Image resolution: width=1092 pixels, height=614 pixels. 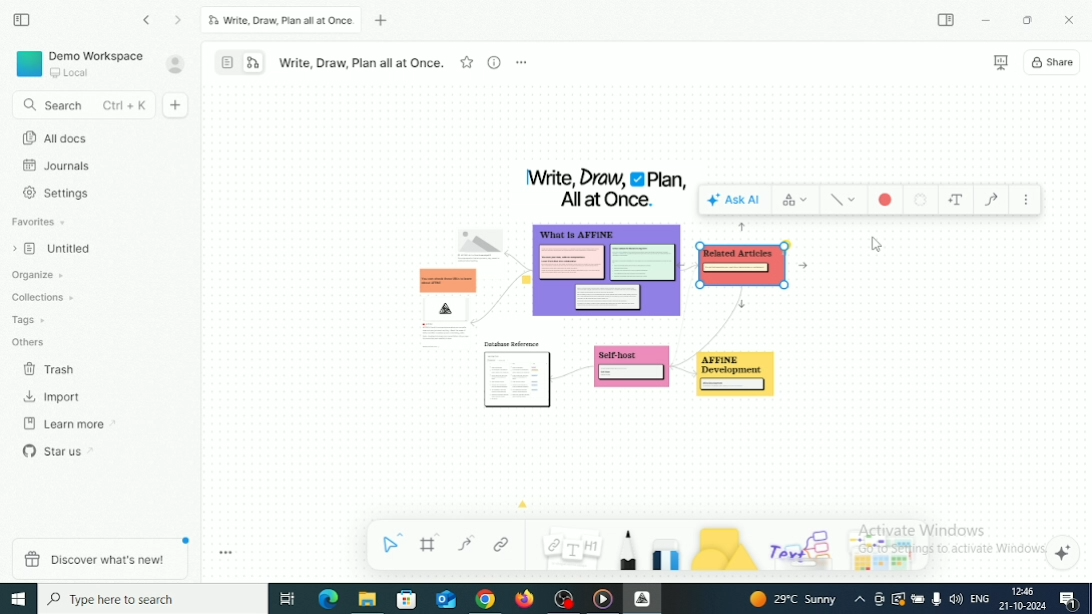 I want to click on Background color changed, so click(x=743, y=264).